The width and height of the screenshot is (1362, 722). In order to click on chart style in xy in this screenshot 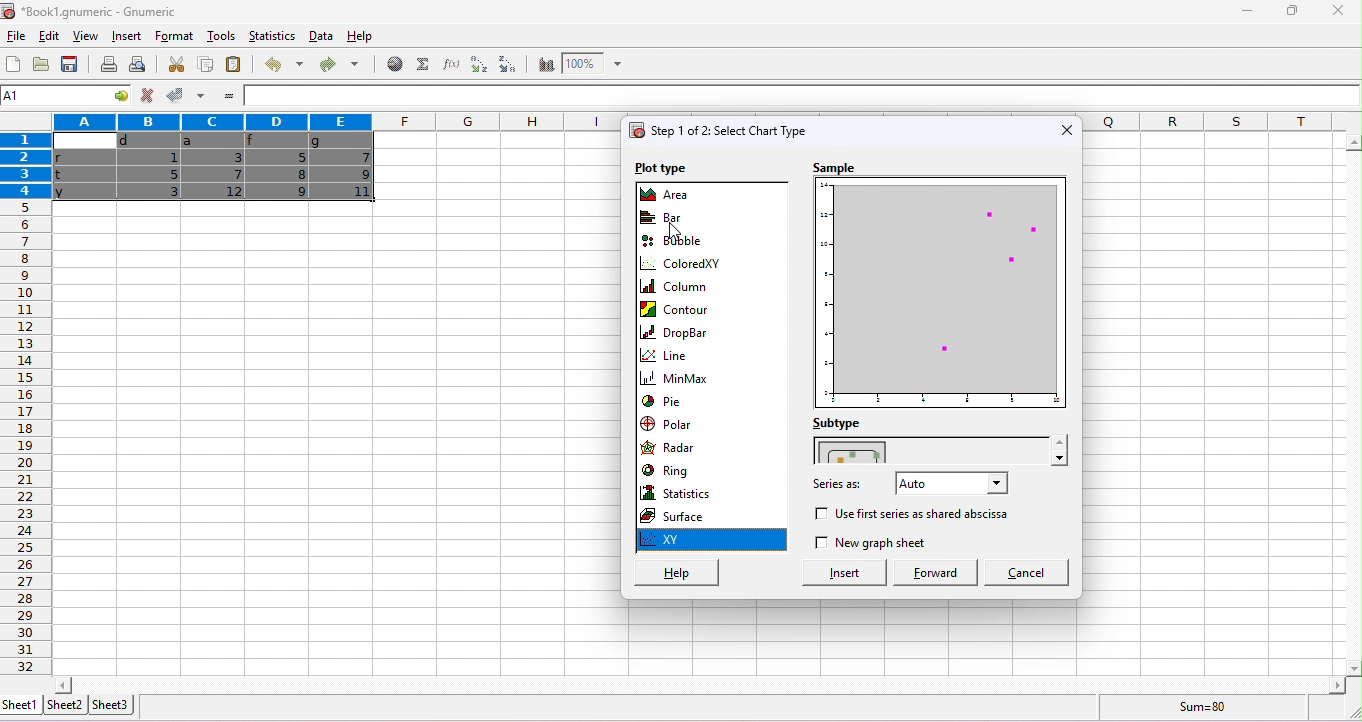, I will do `click(861, 453)`.